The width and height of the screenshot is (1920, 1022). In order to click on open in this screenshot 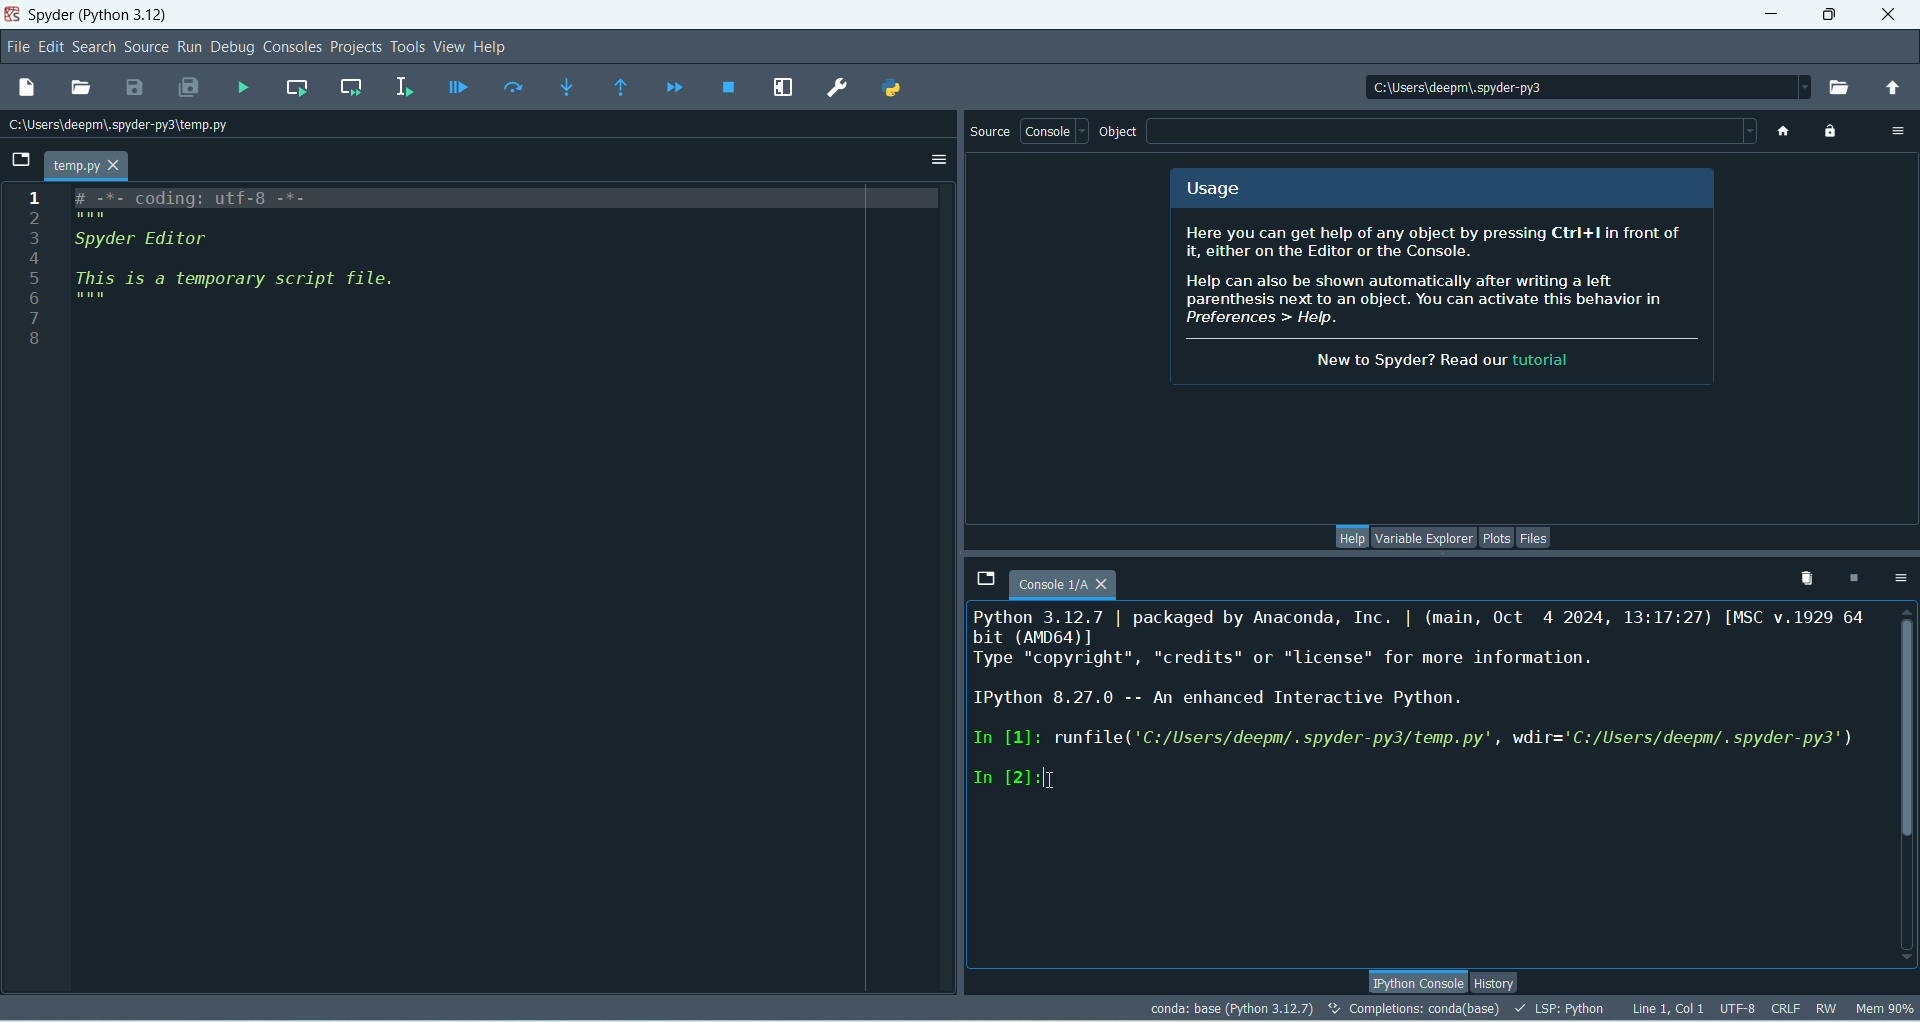, I will do `click(80, 88)`.